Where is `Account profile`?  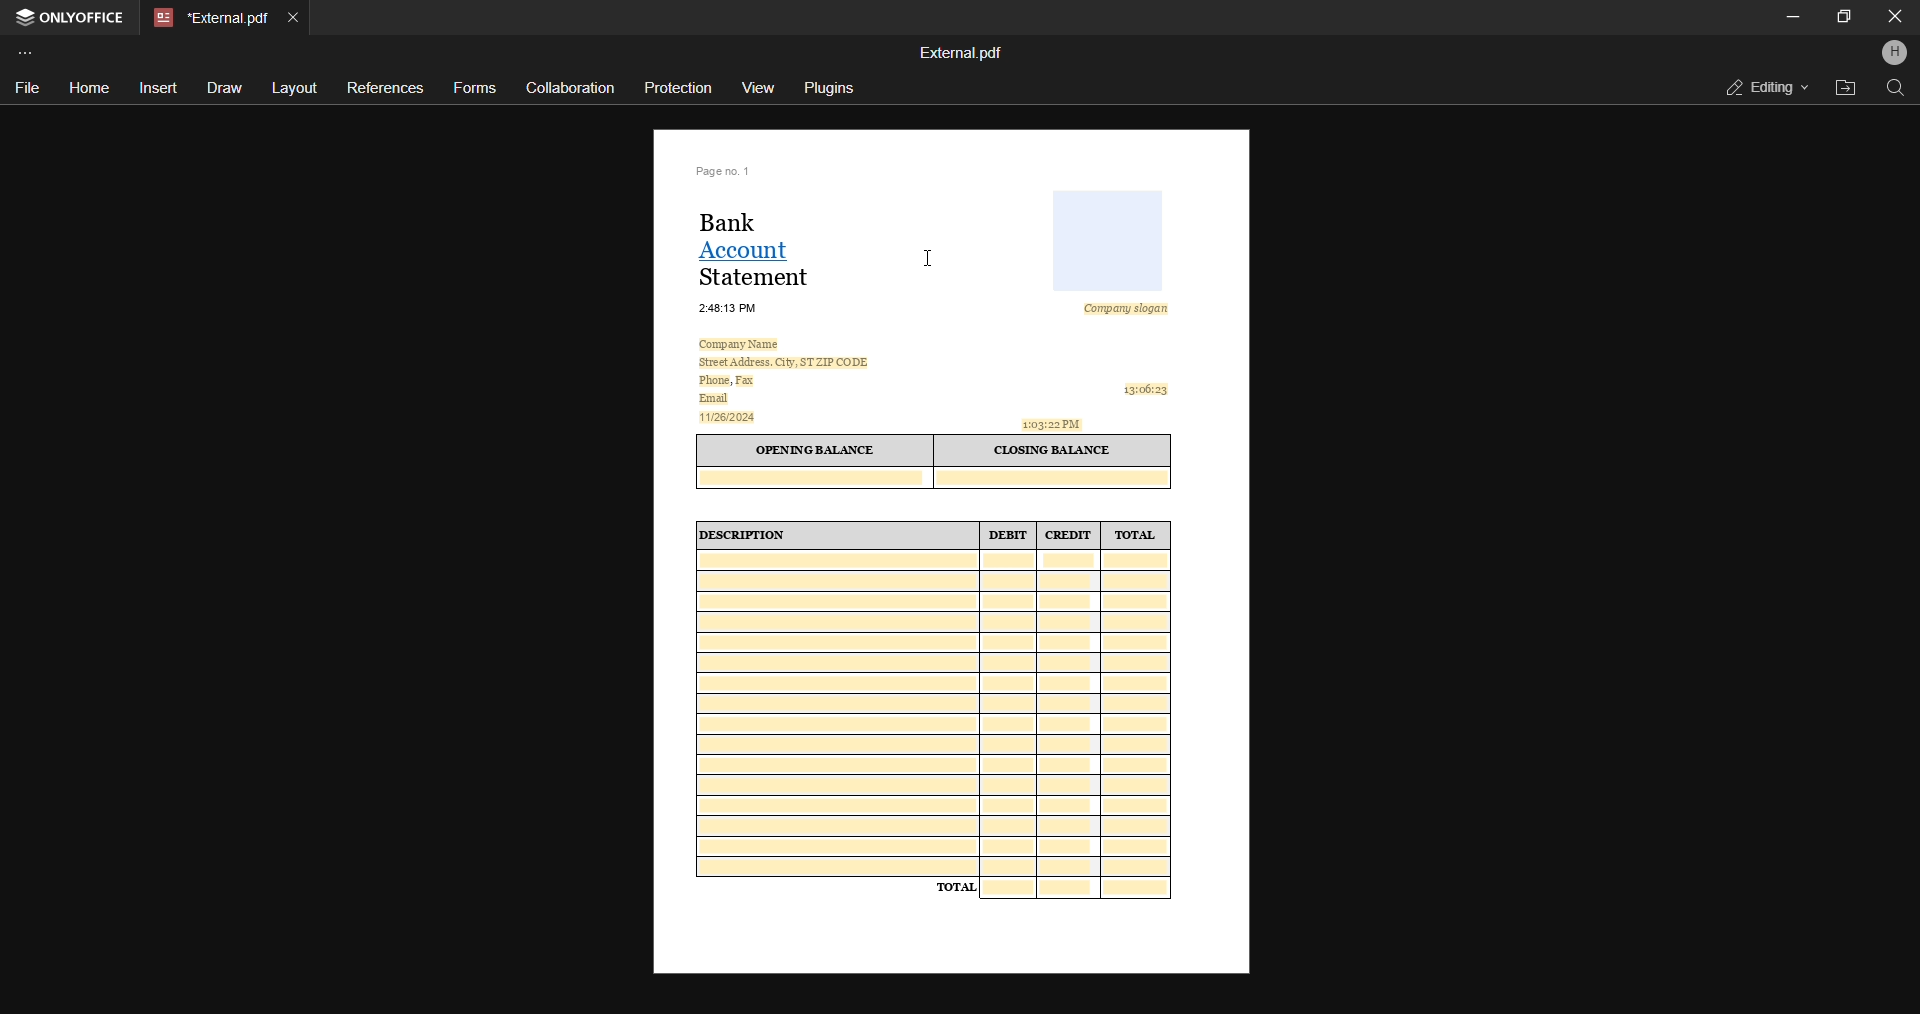 Account profile is located at coordinates (1893, 55).